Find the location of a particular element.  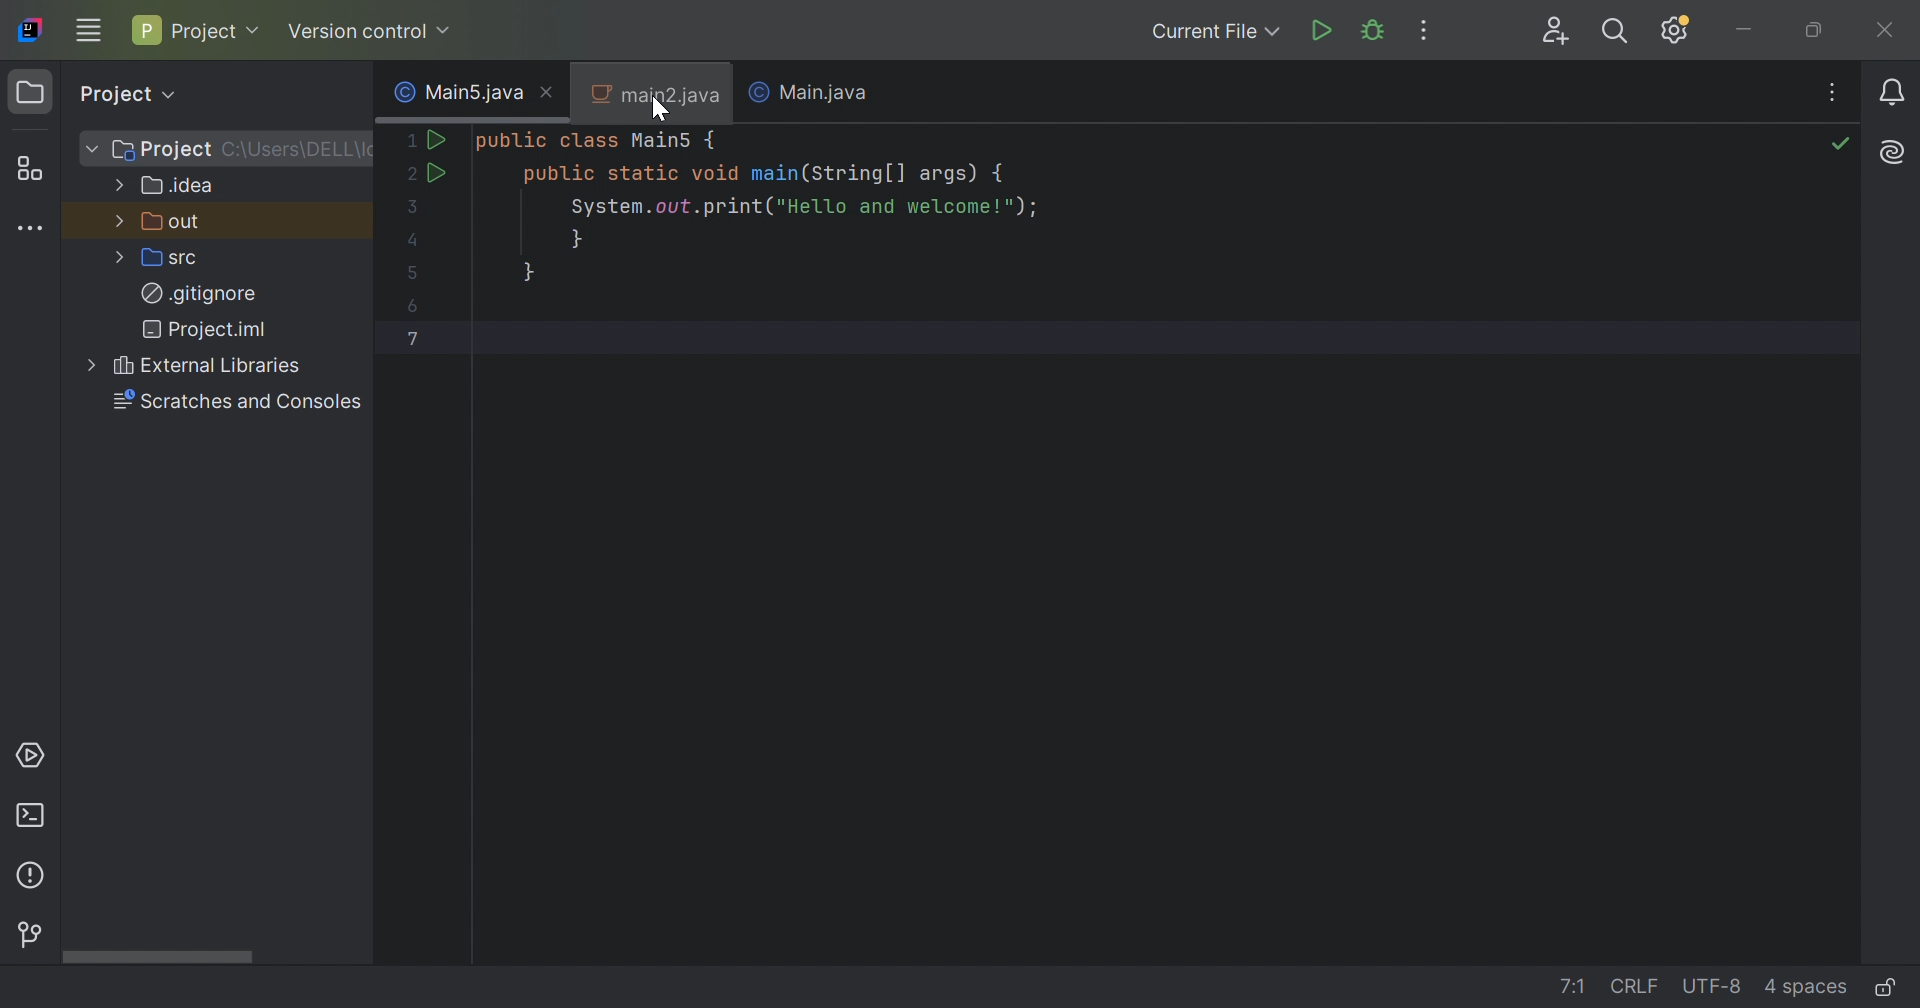

Project is located at coordinates (124, 94).